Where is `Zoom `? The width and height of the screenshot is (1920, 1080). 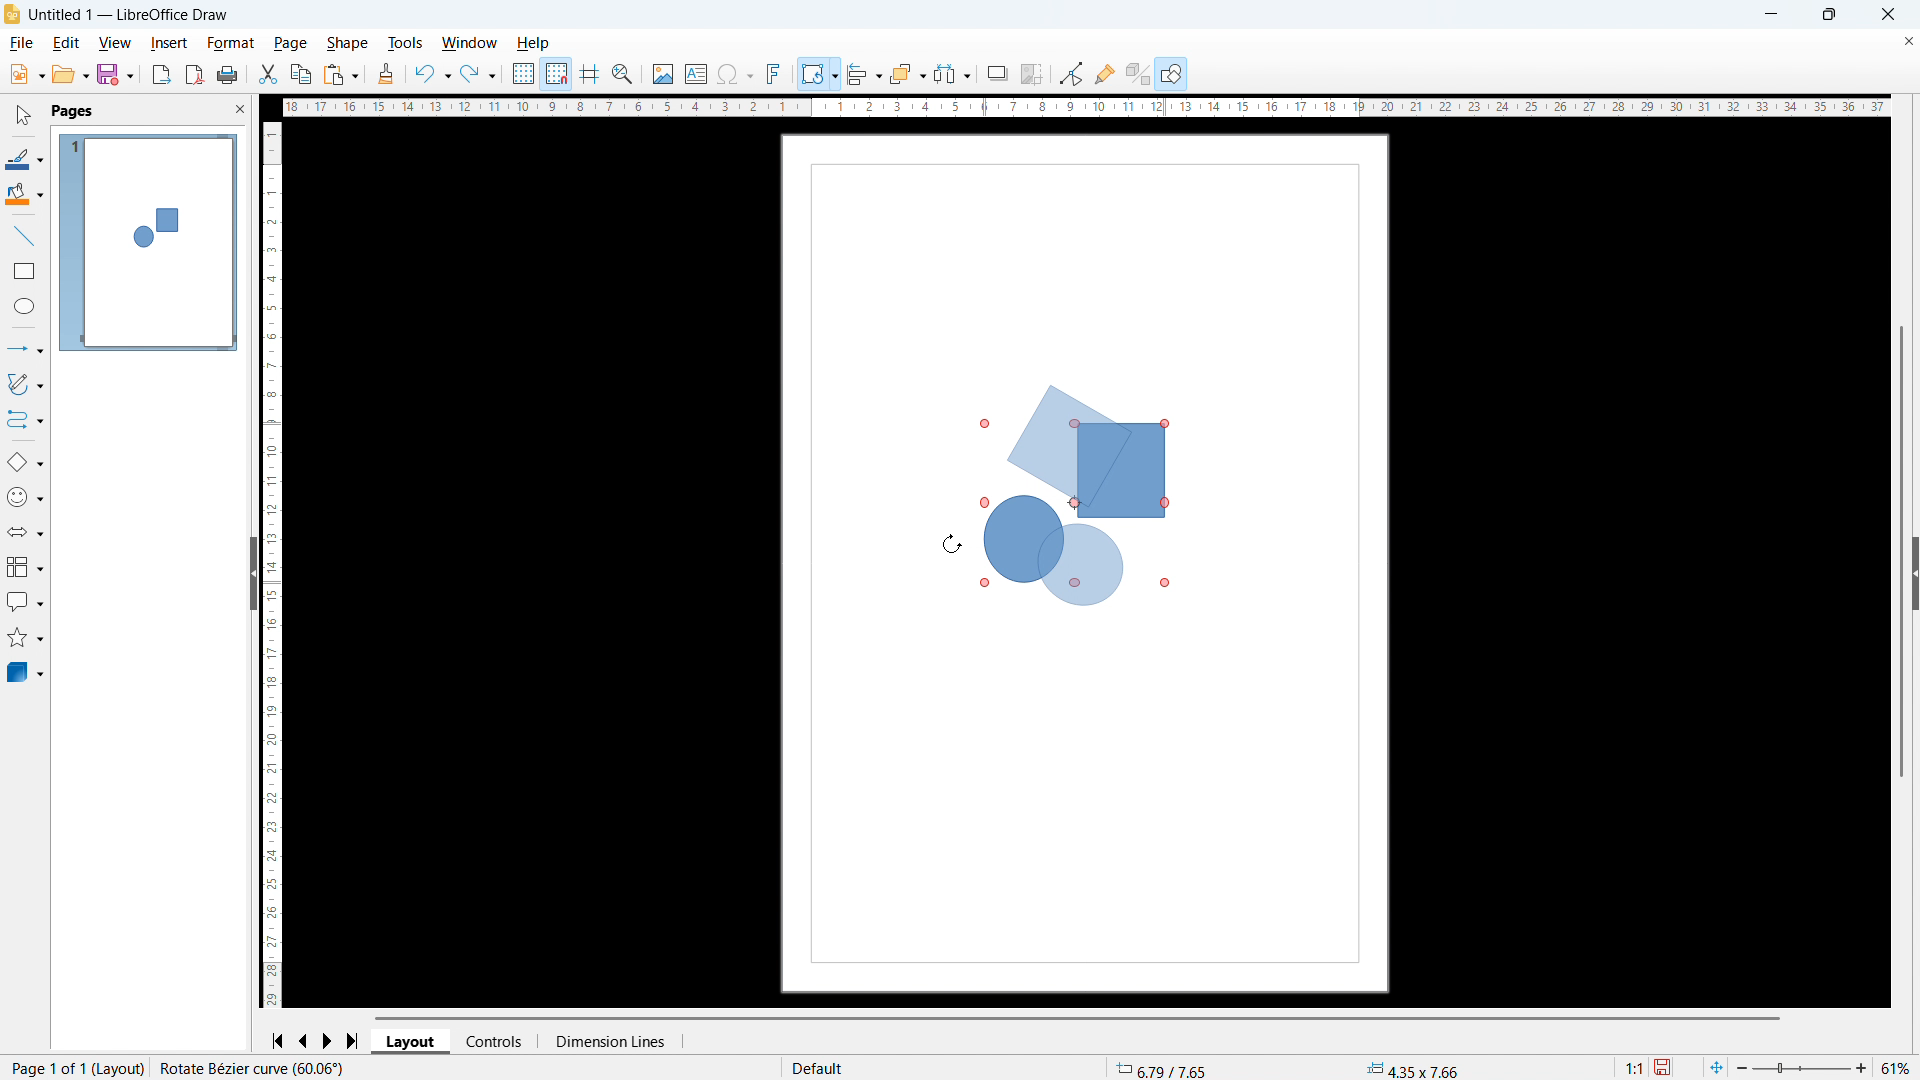
Zoom  is located at coordinates (623, 75).